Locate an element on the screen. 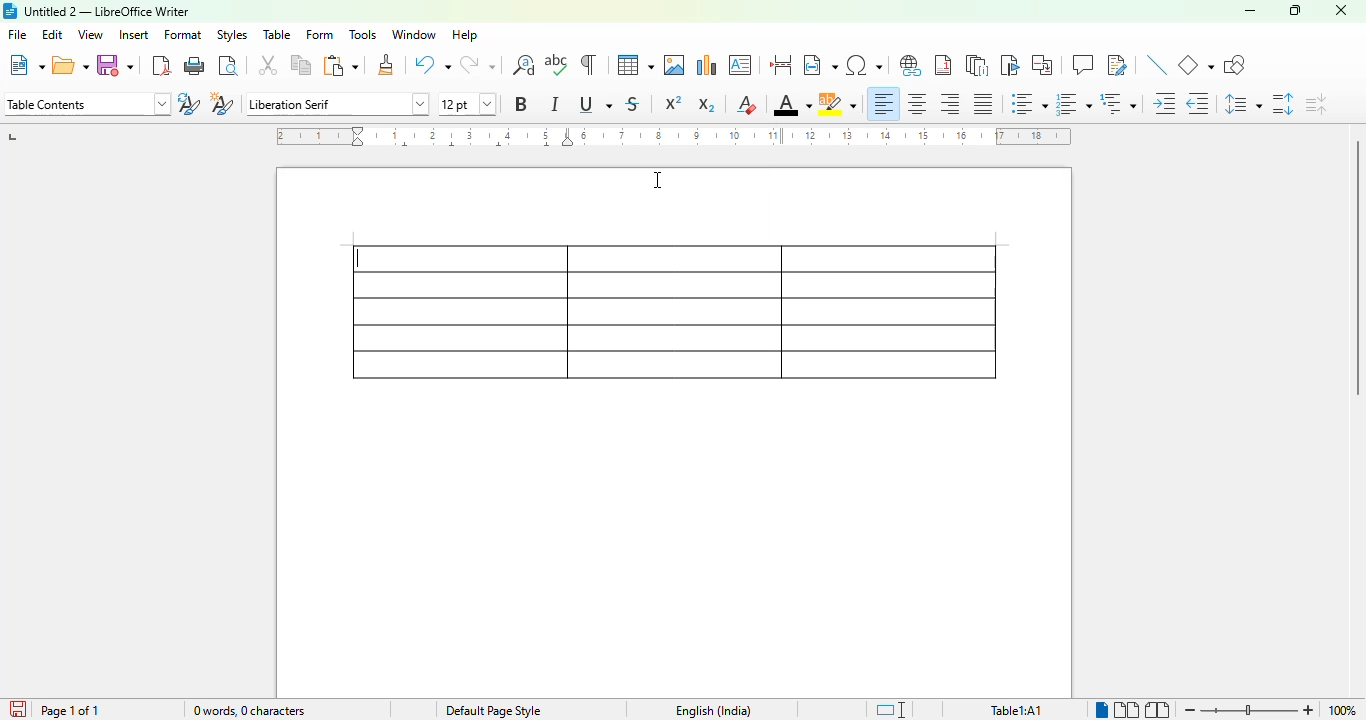 This screenshot has width=1366, height=720. window is located at coordinates (413, 34).